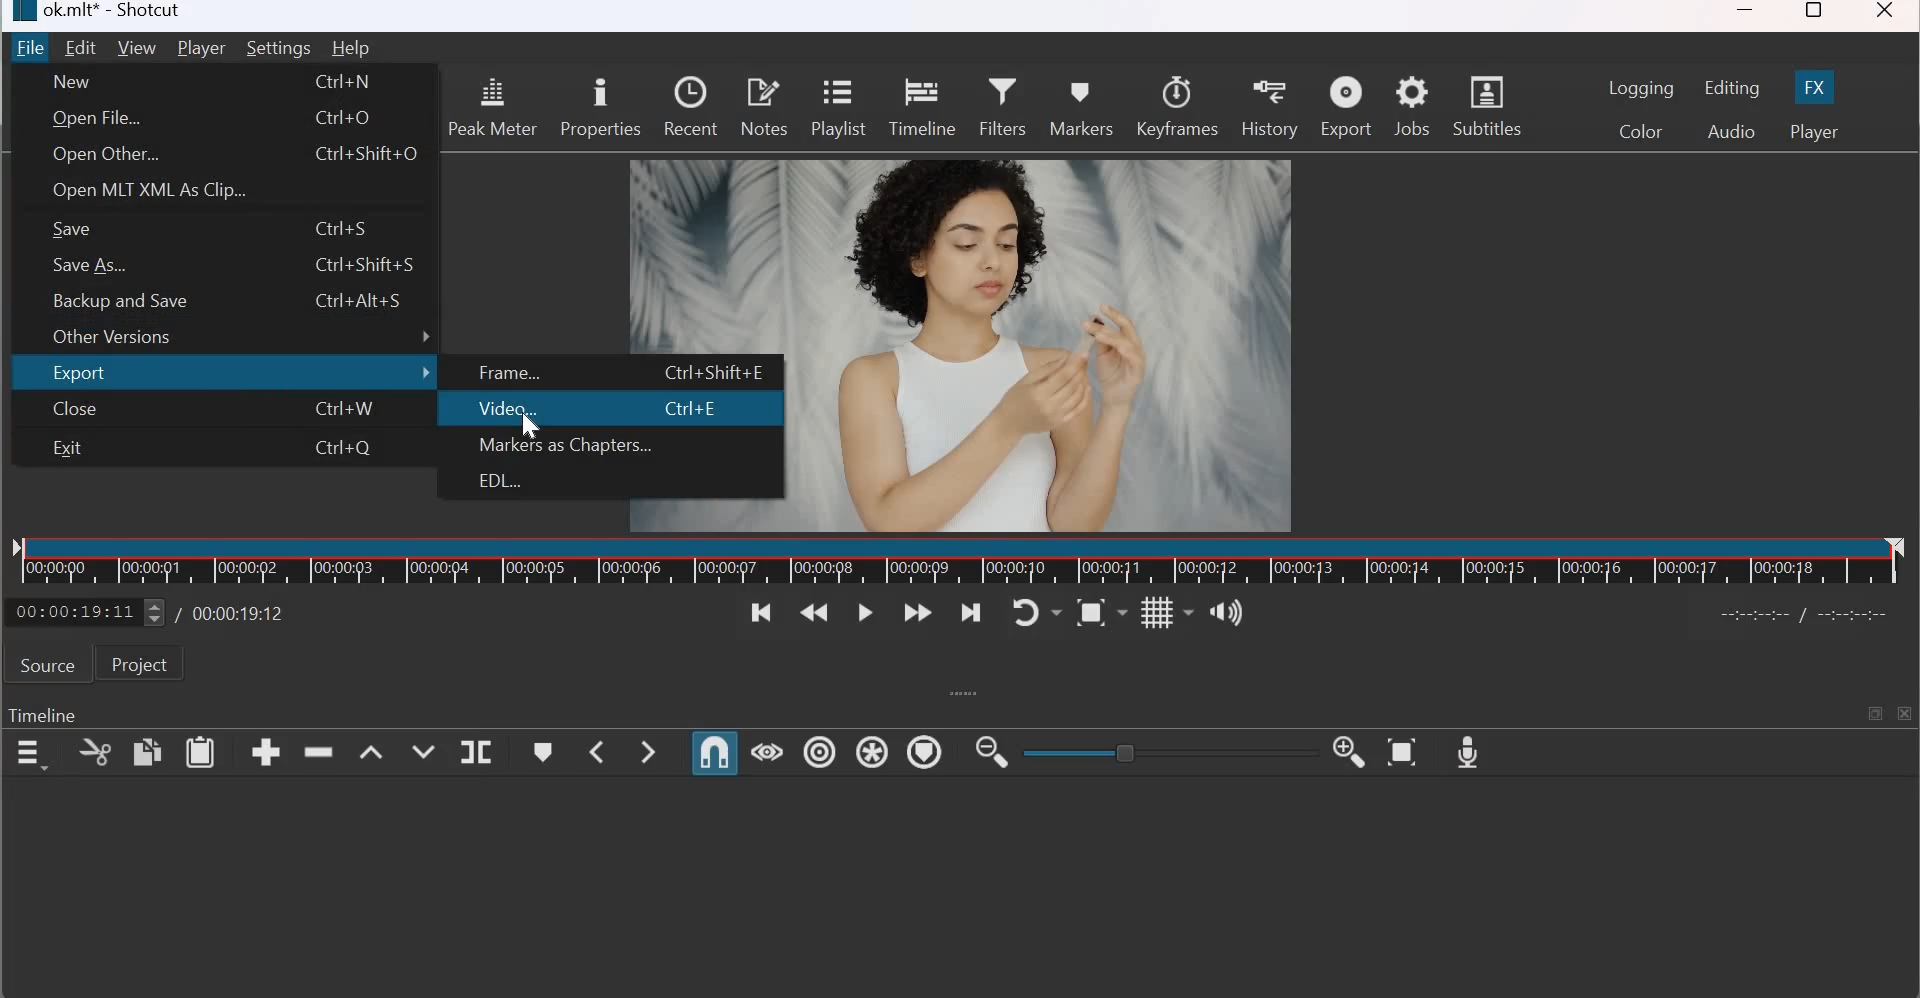 The image size is (1920, 998). I want to click on Keyframes, so click(1178, 105).